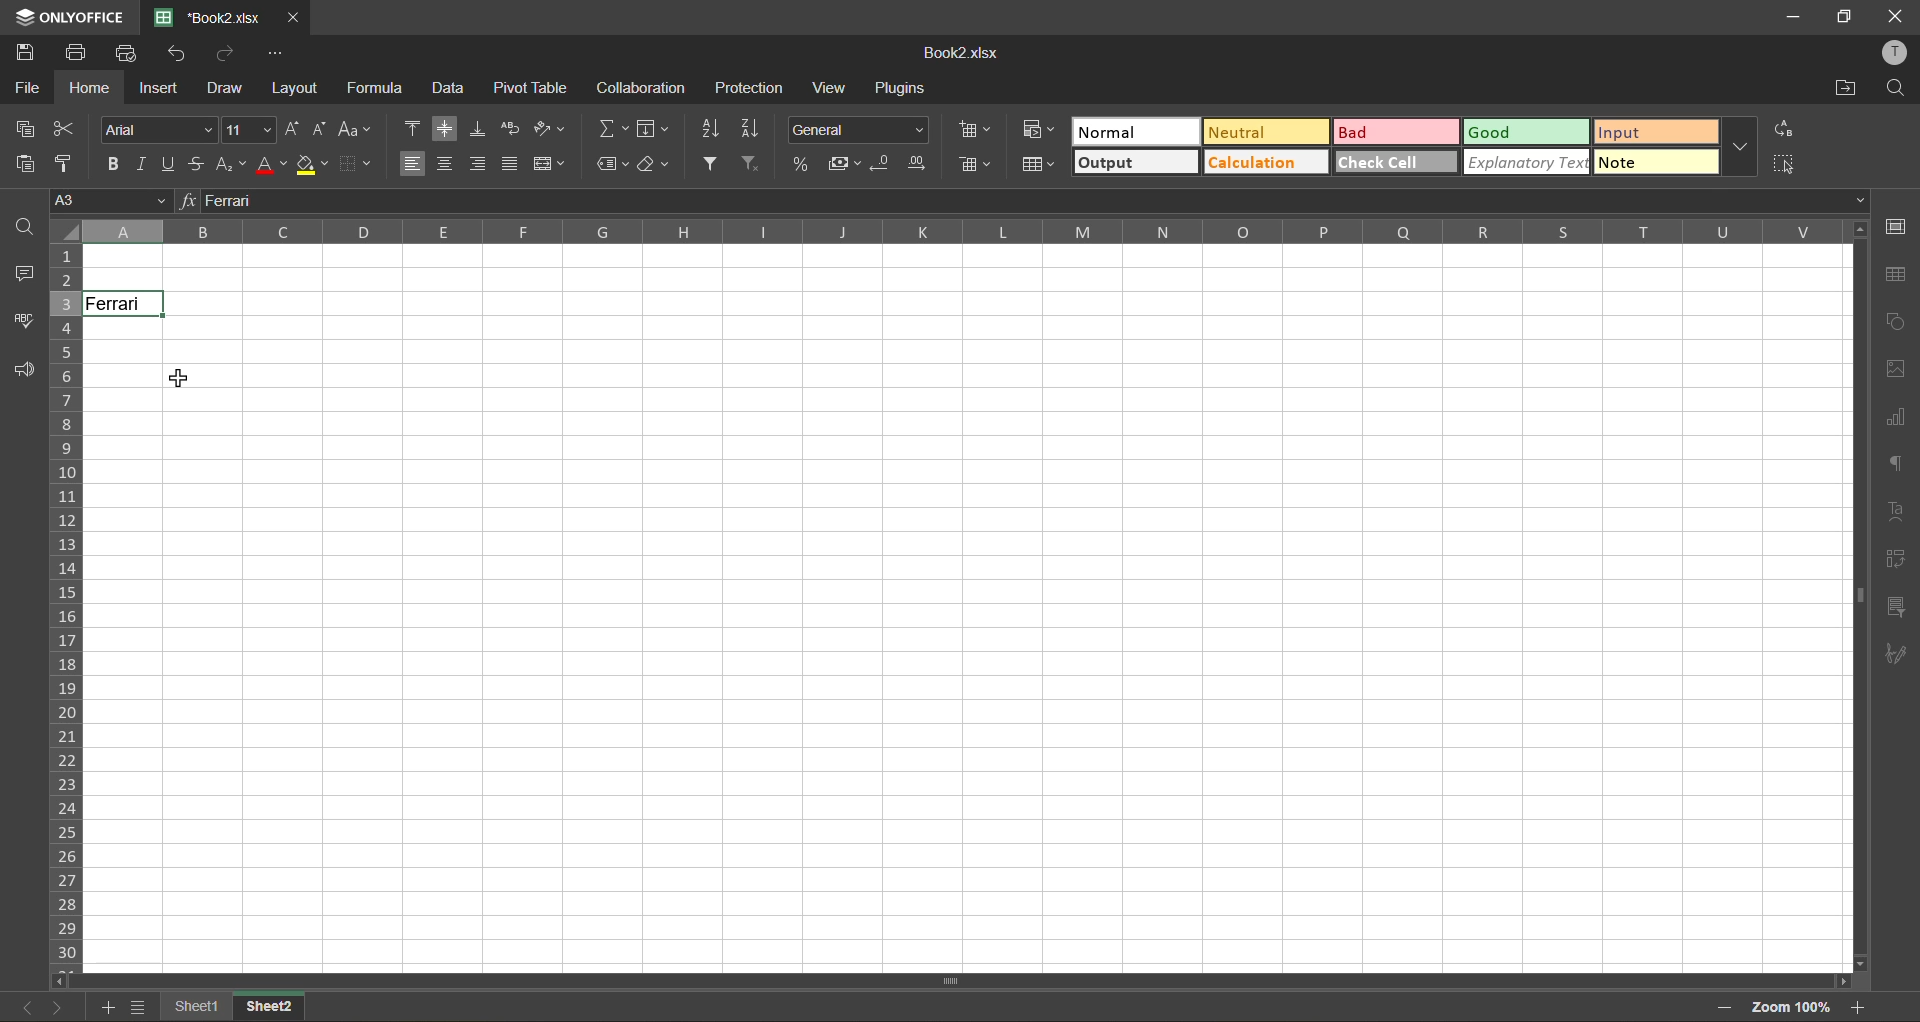  I want to click on sort ascending, so click(710, 130).